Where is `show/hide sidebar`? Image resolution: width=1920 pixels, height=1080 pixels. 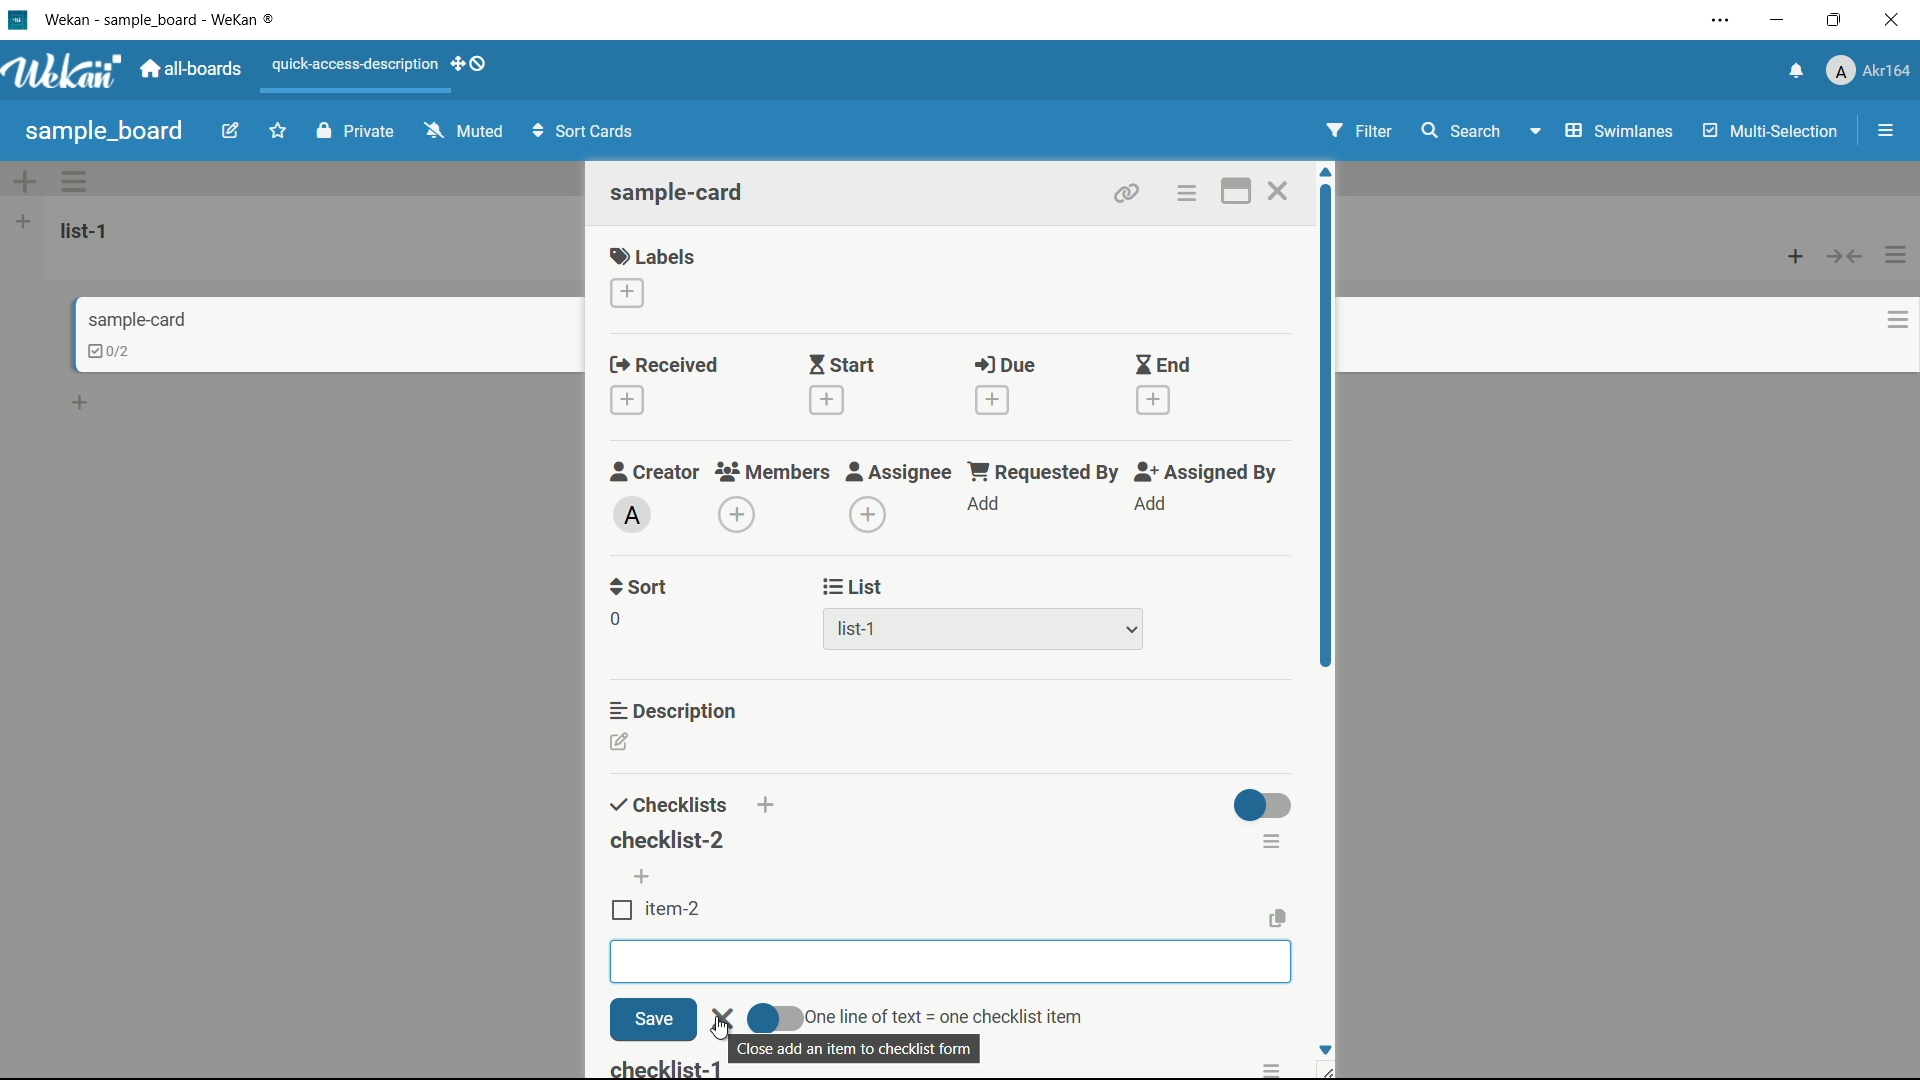
show/hide sidebar is located at coordinates (1888, 131).